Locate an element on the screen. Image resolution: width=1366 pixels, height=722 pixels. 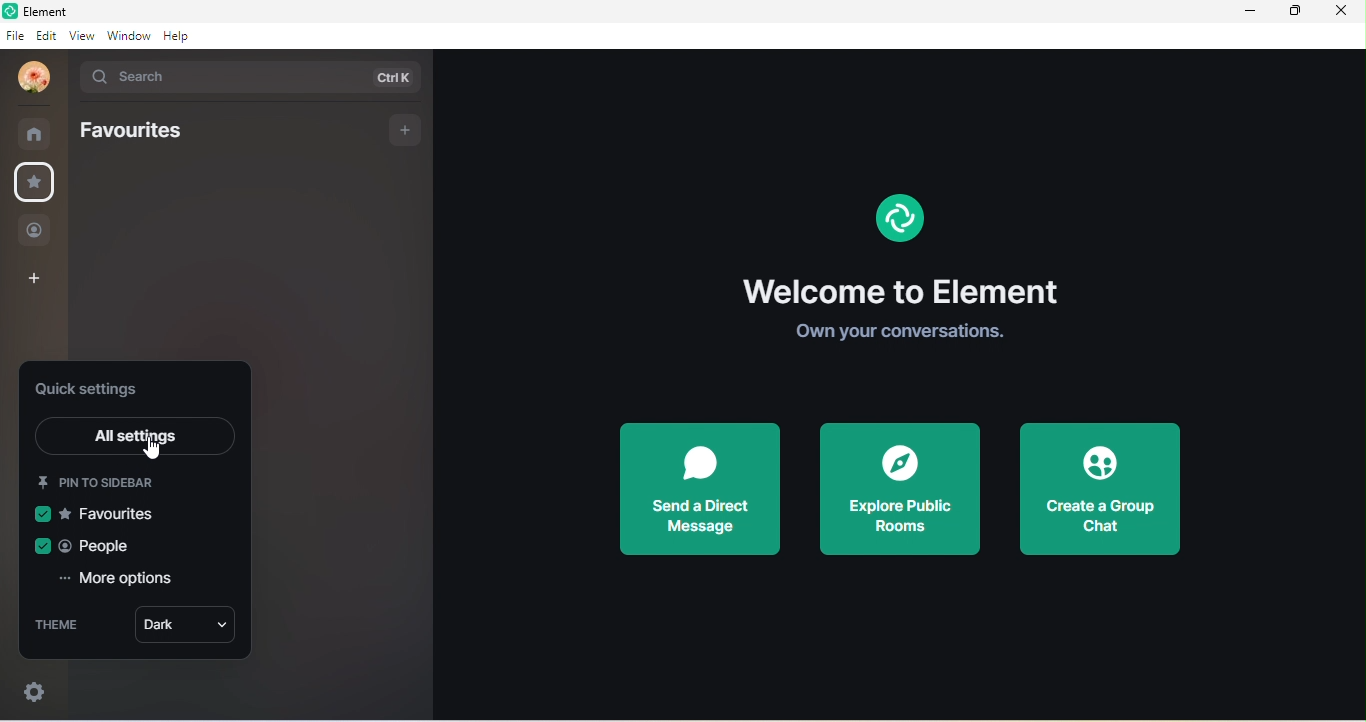
window is located at coordinates (127, 37).